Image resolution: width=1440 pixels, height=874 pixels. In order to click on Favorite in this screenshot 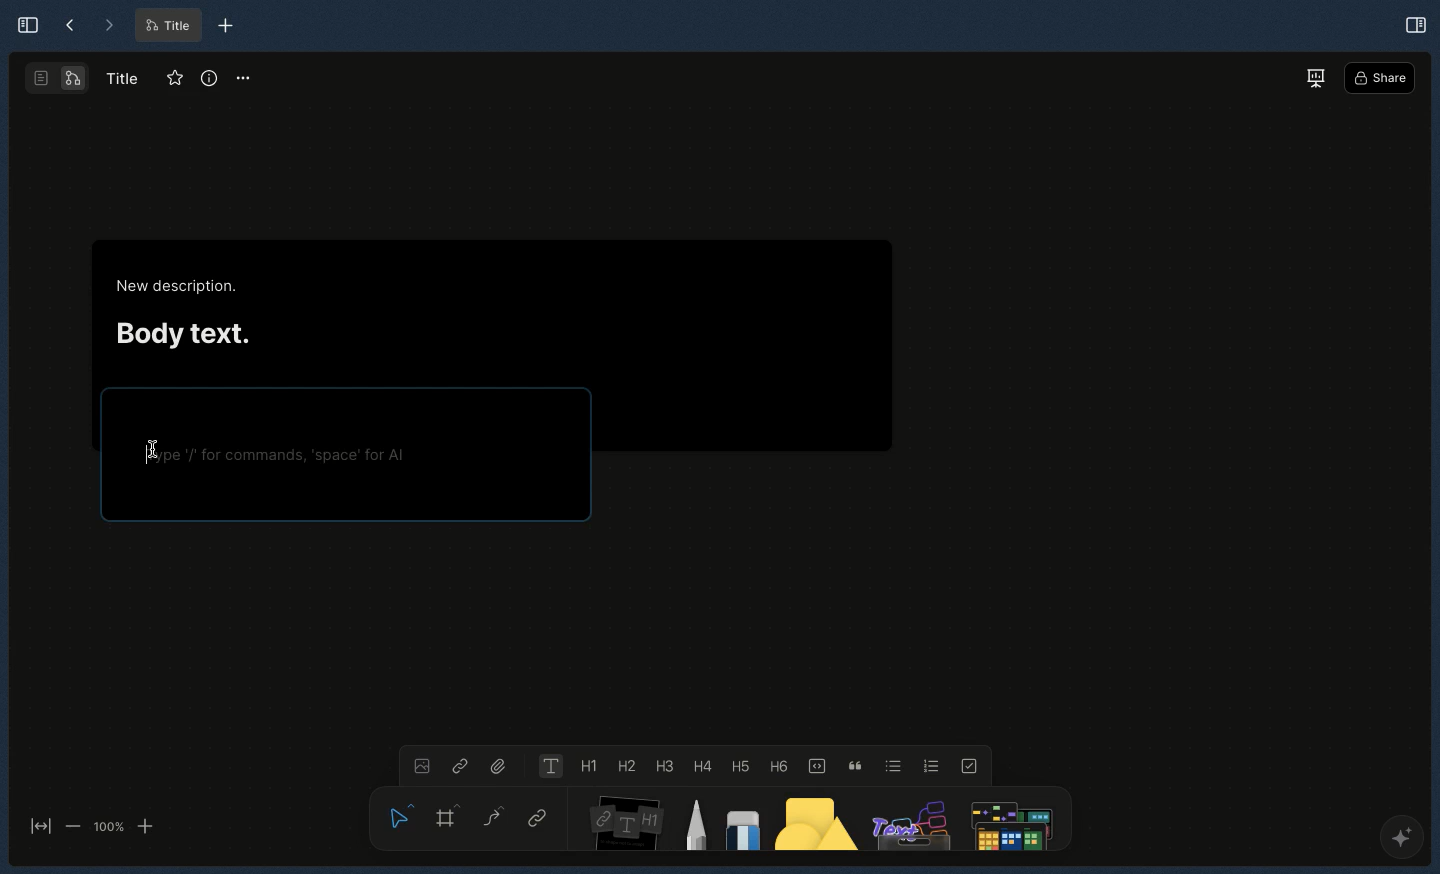, I will do `click(171, 79)`.